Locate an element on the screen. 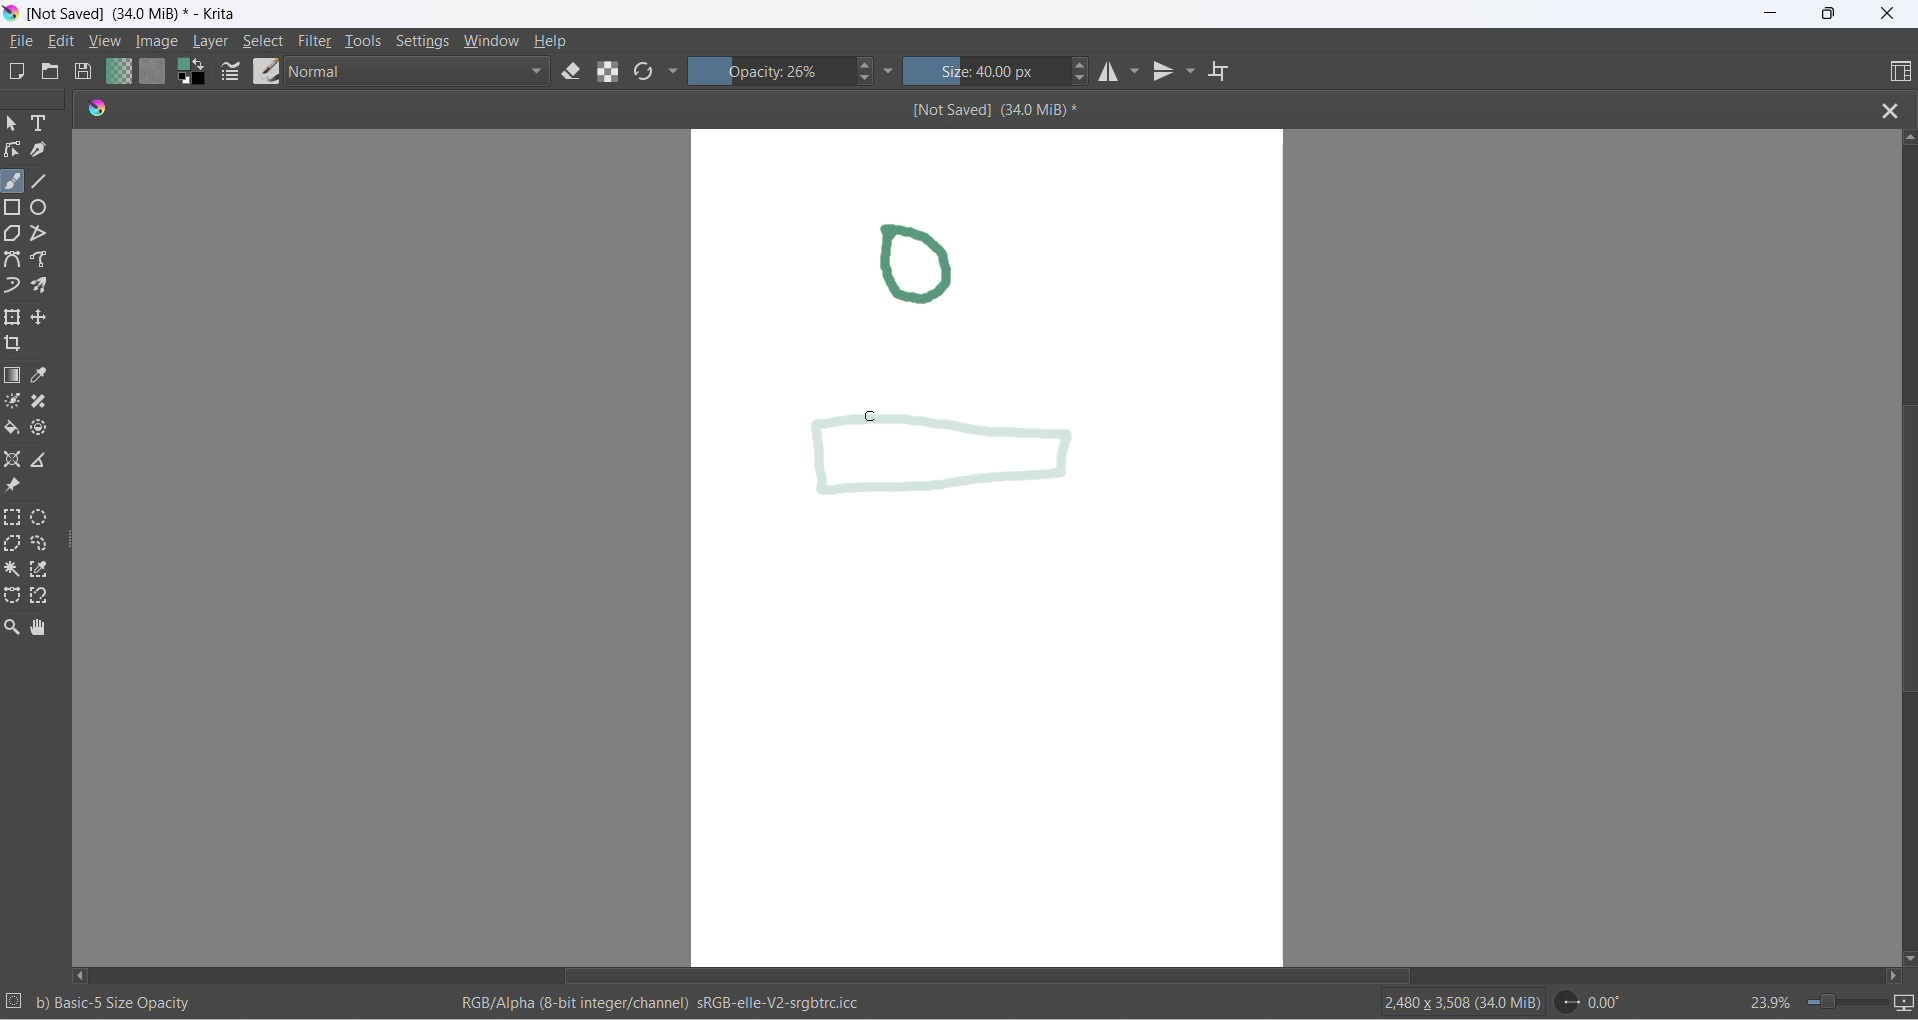  Bezier tool  is located at coordinates (13, 261).